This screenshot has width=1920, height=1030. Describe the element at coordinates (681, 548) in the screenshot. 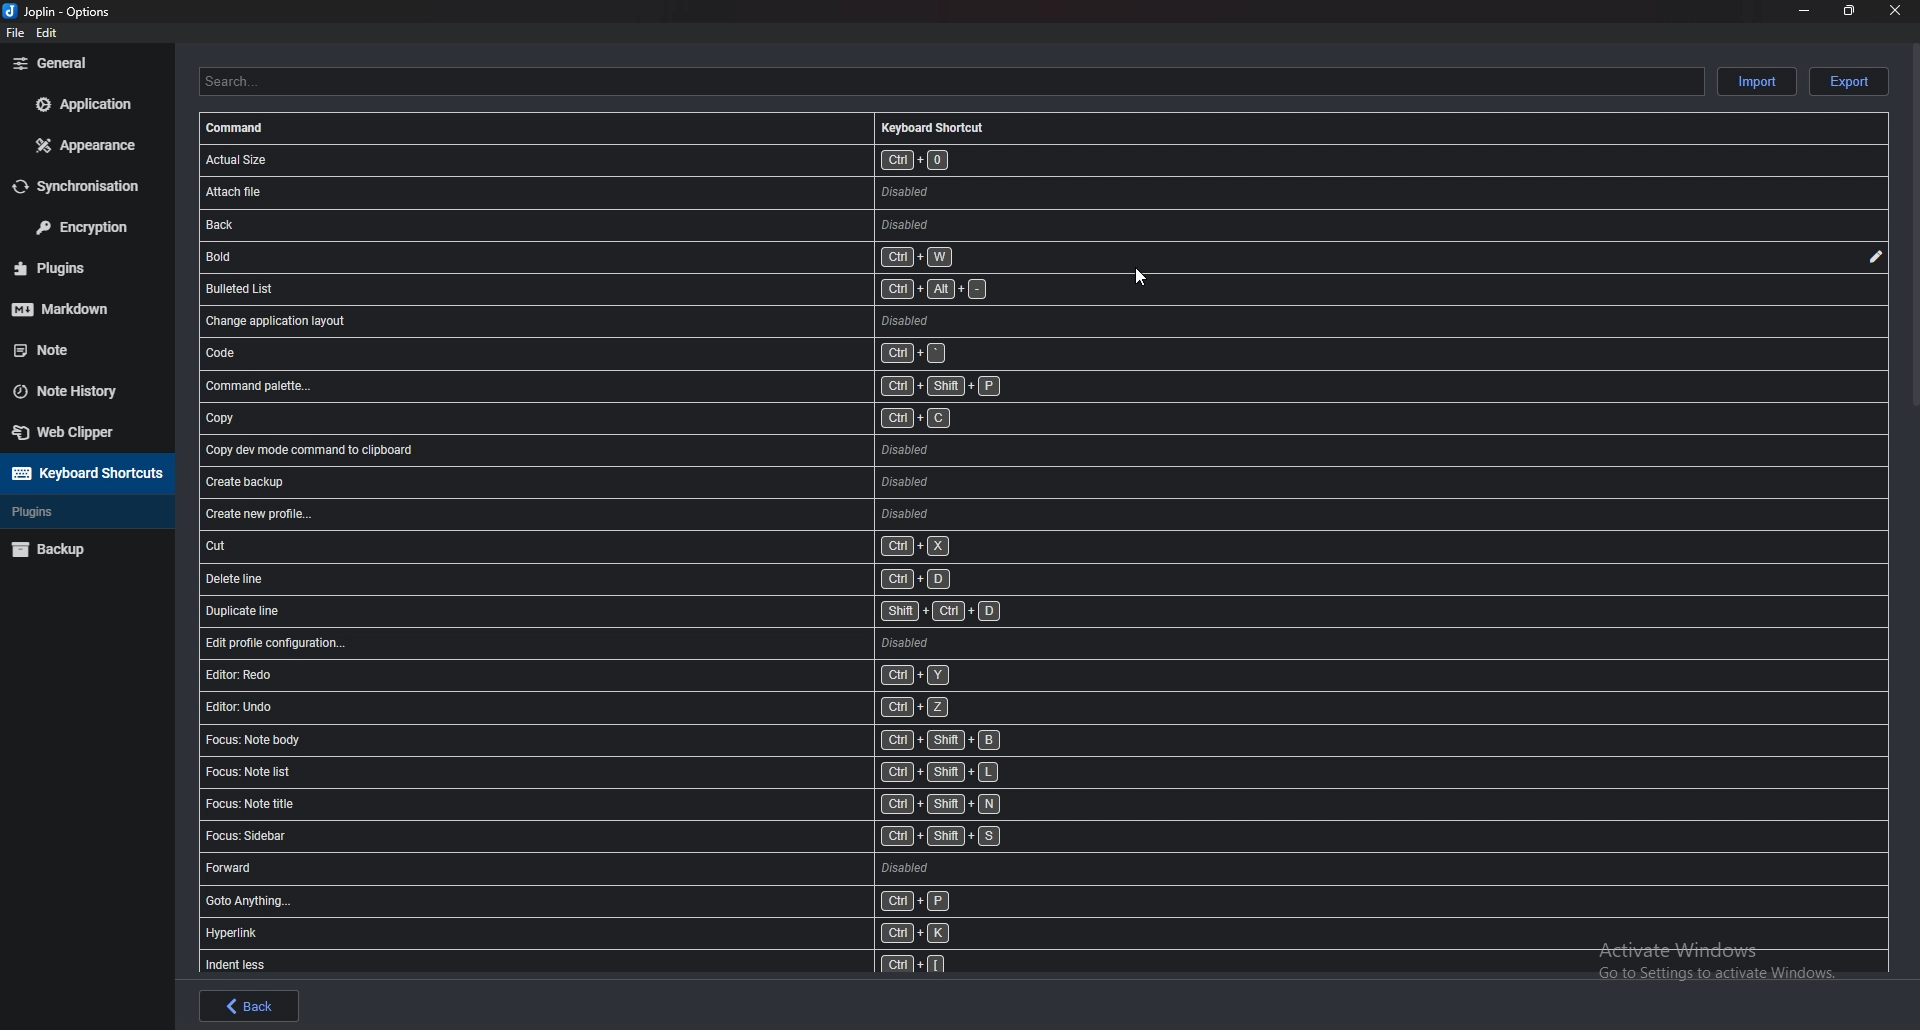

I see `shortcut` at that location.